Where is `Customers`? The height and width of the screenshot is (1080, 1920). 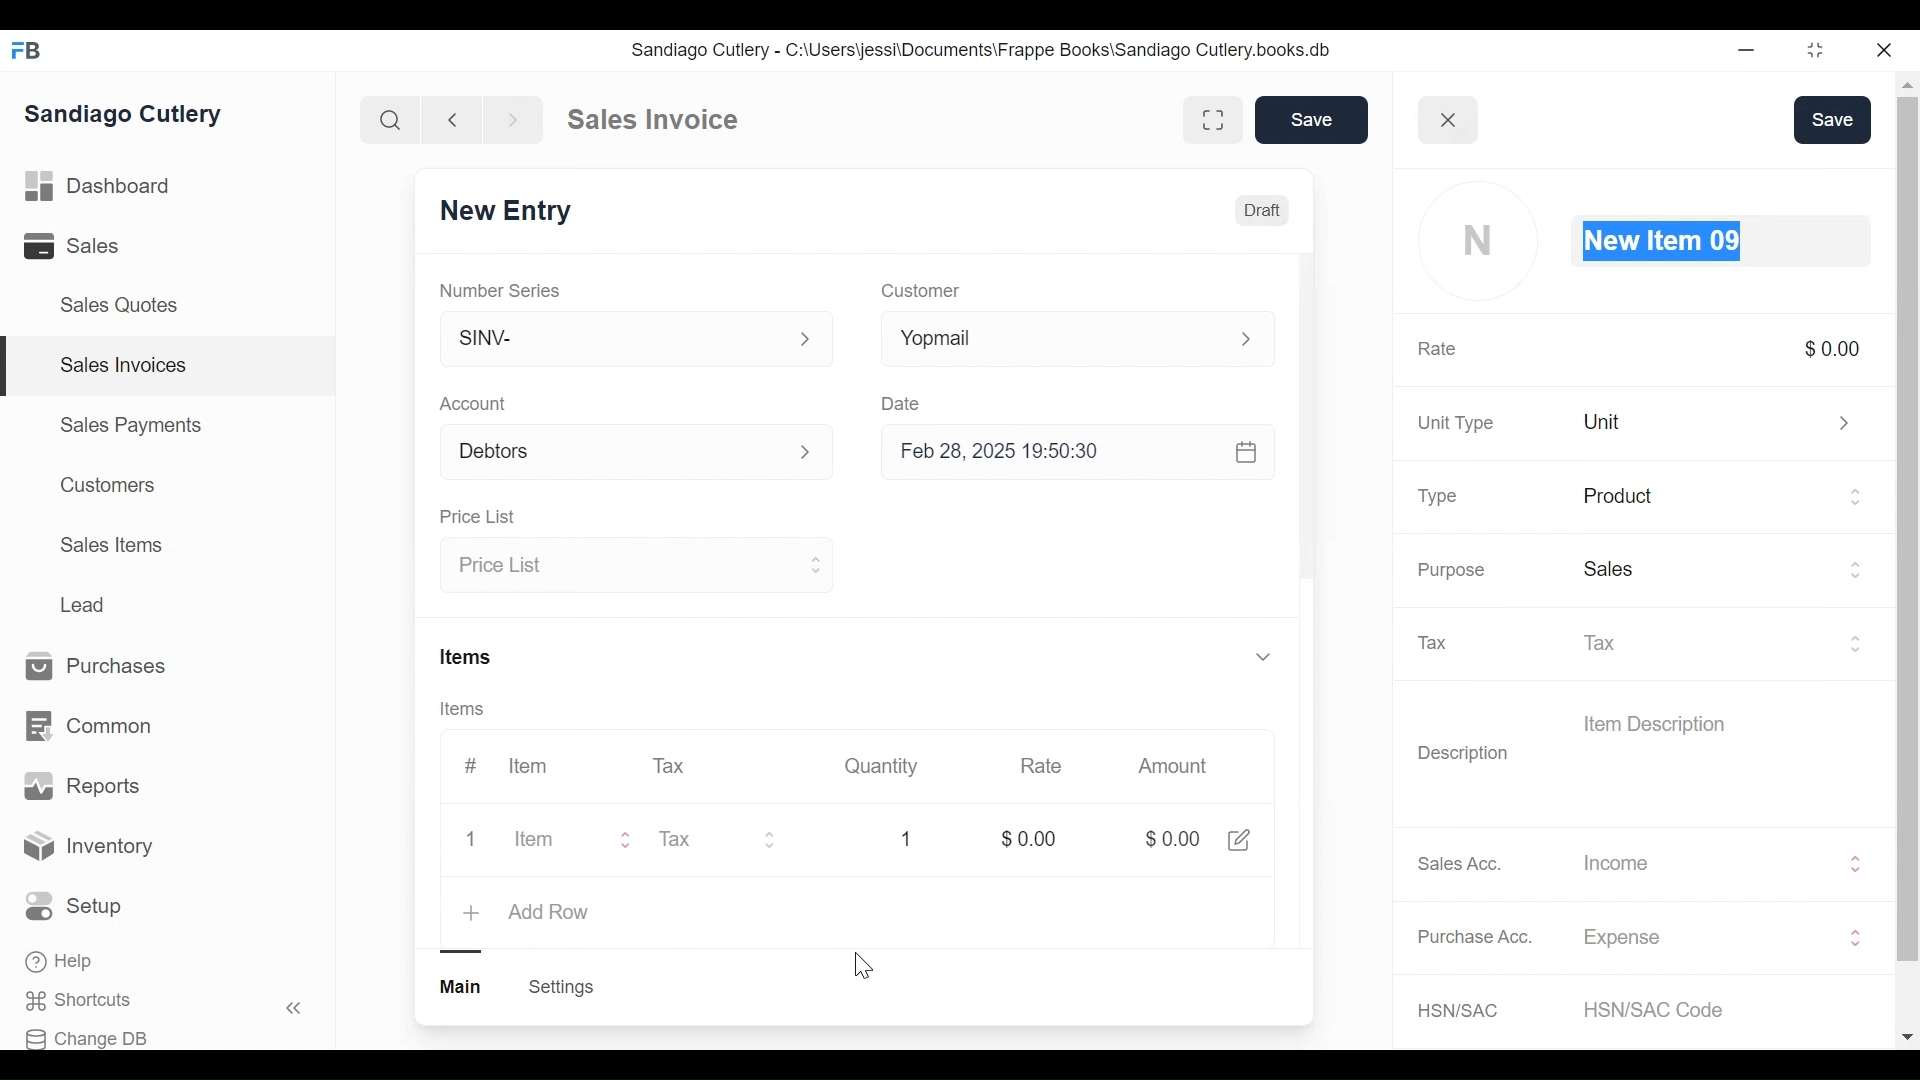 Customers is located at coordinates (103, 485).